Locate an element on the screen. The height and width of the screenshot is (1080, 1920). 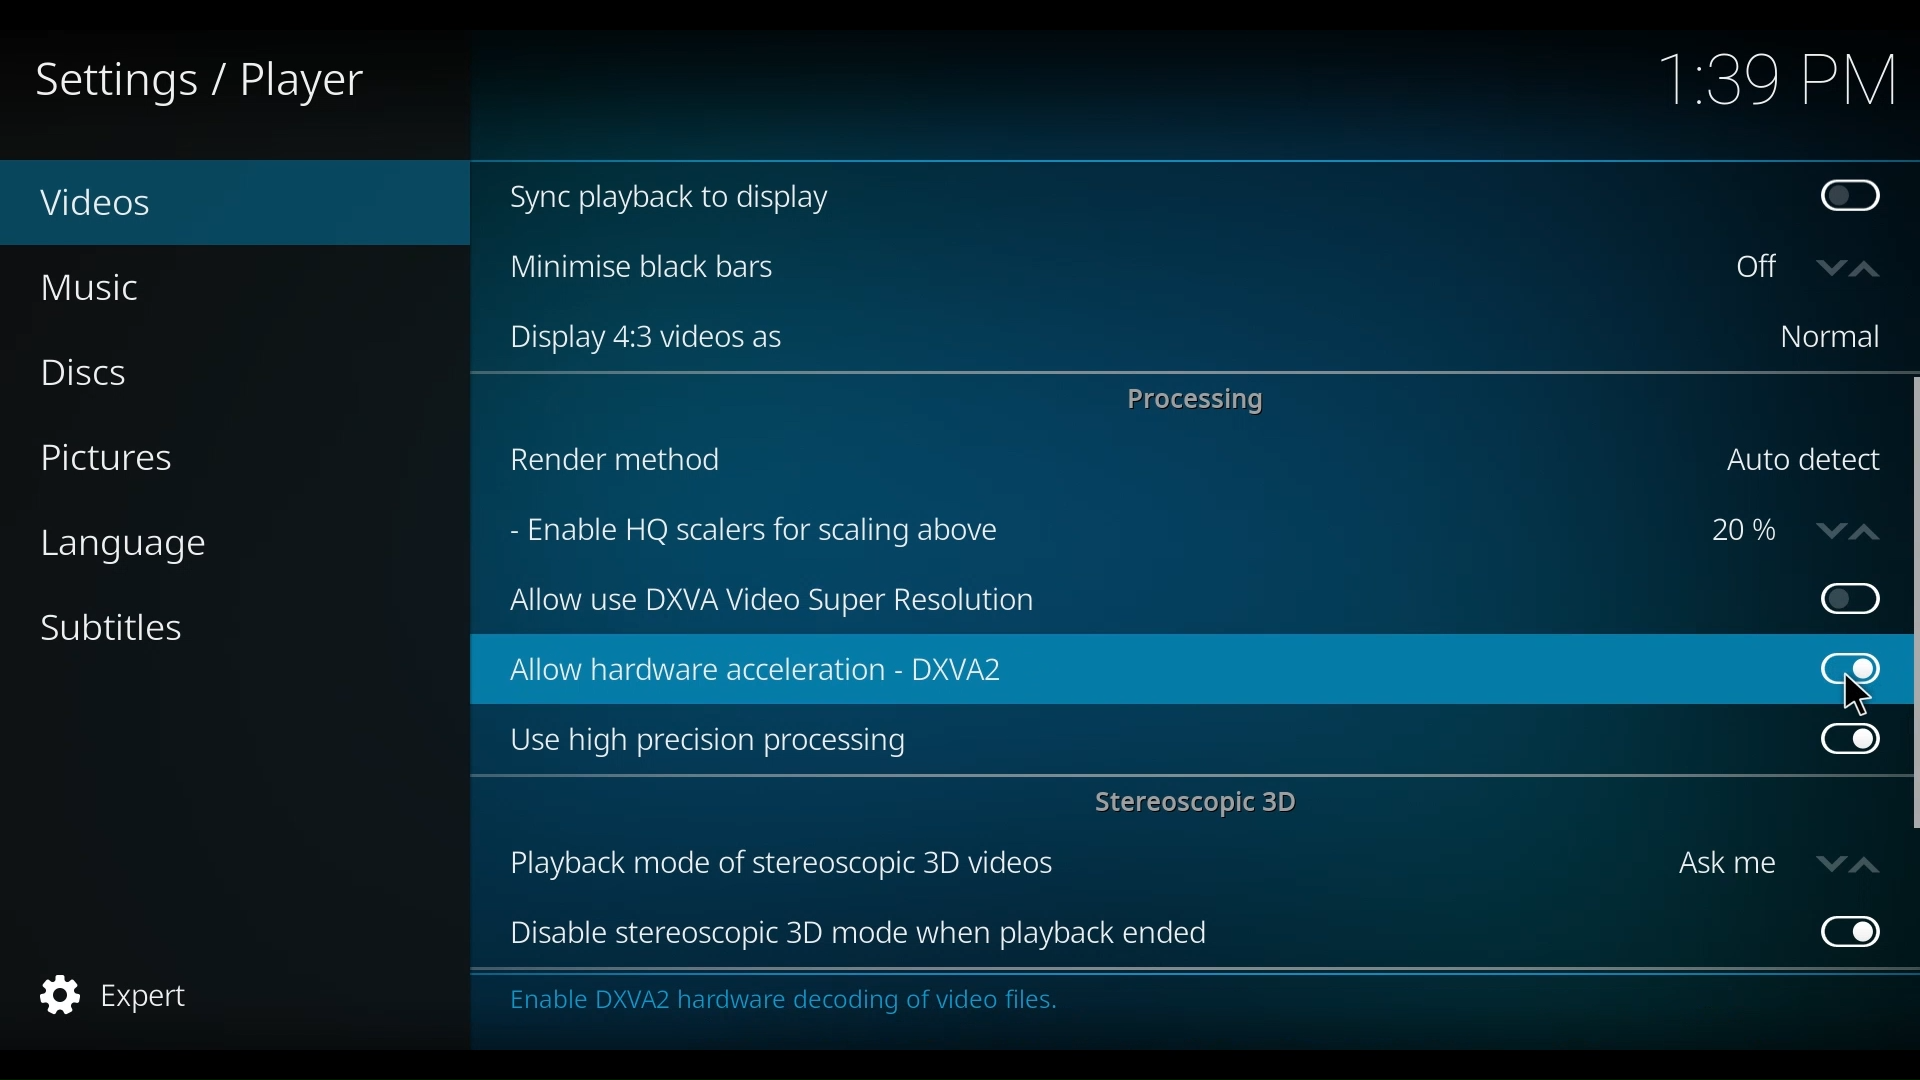
Vertical Scrollbar is located at coordinates (1908, 606).